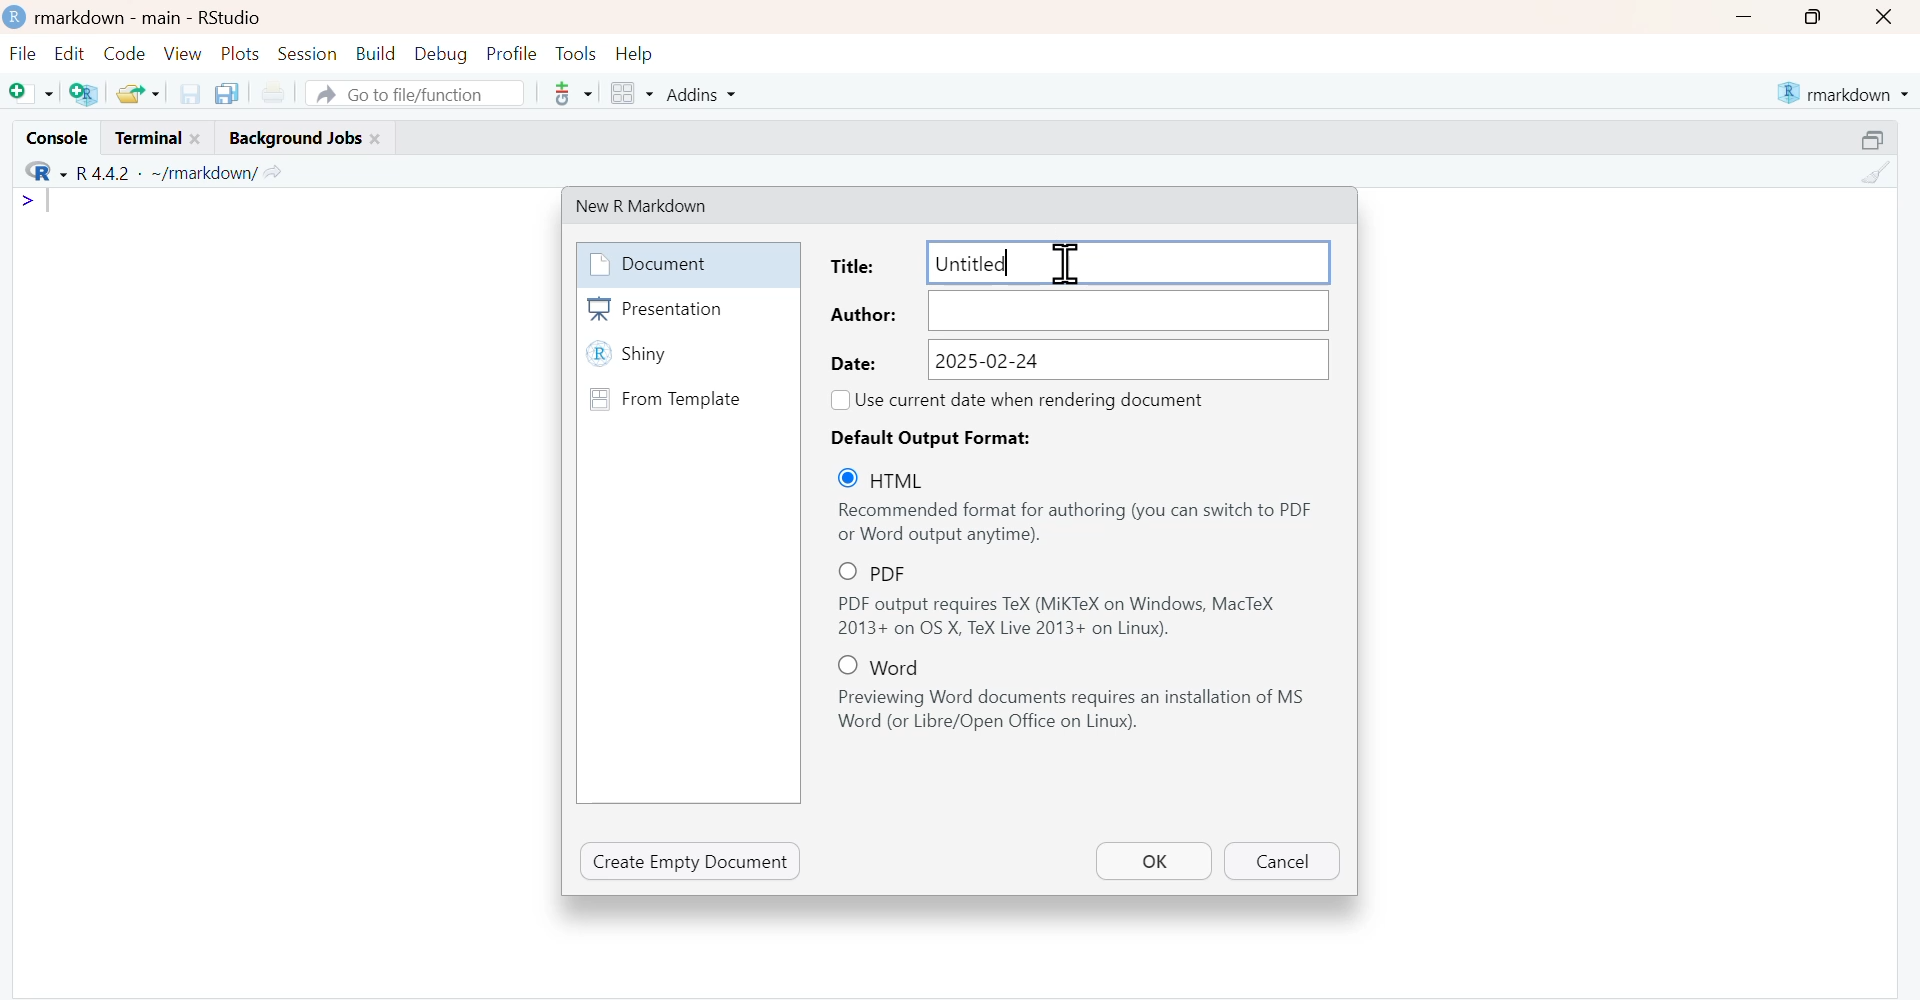 This screenshot has width=1920, height=1000. Describe the element at coordinates (1810, 17) in the screenshot. I see `maximize` at that location.